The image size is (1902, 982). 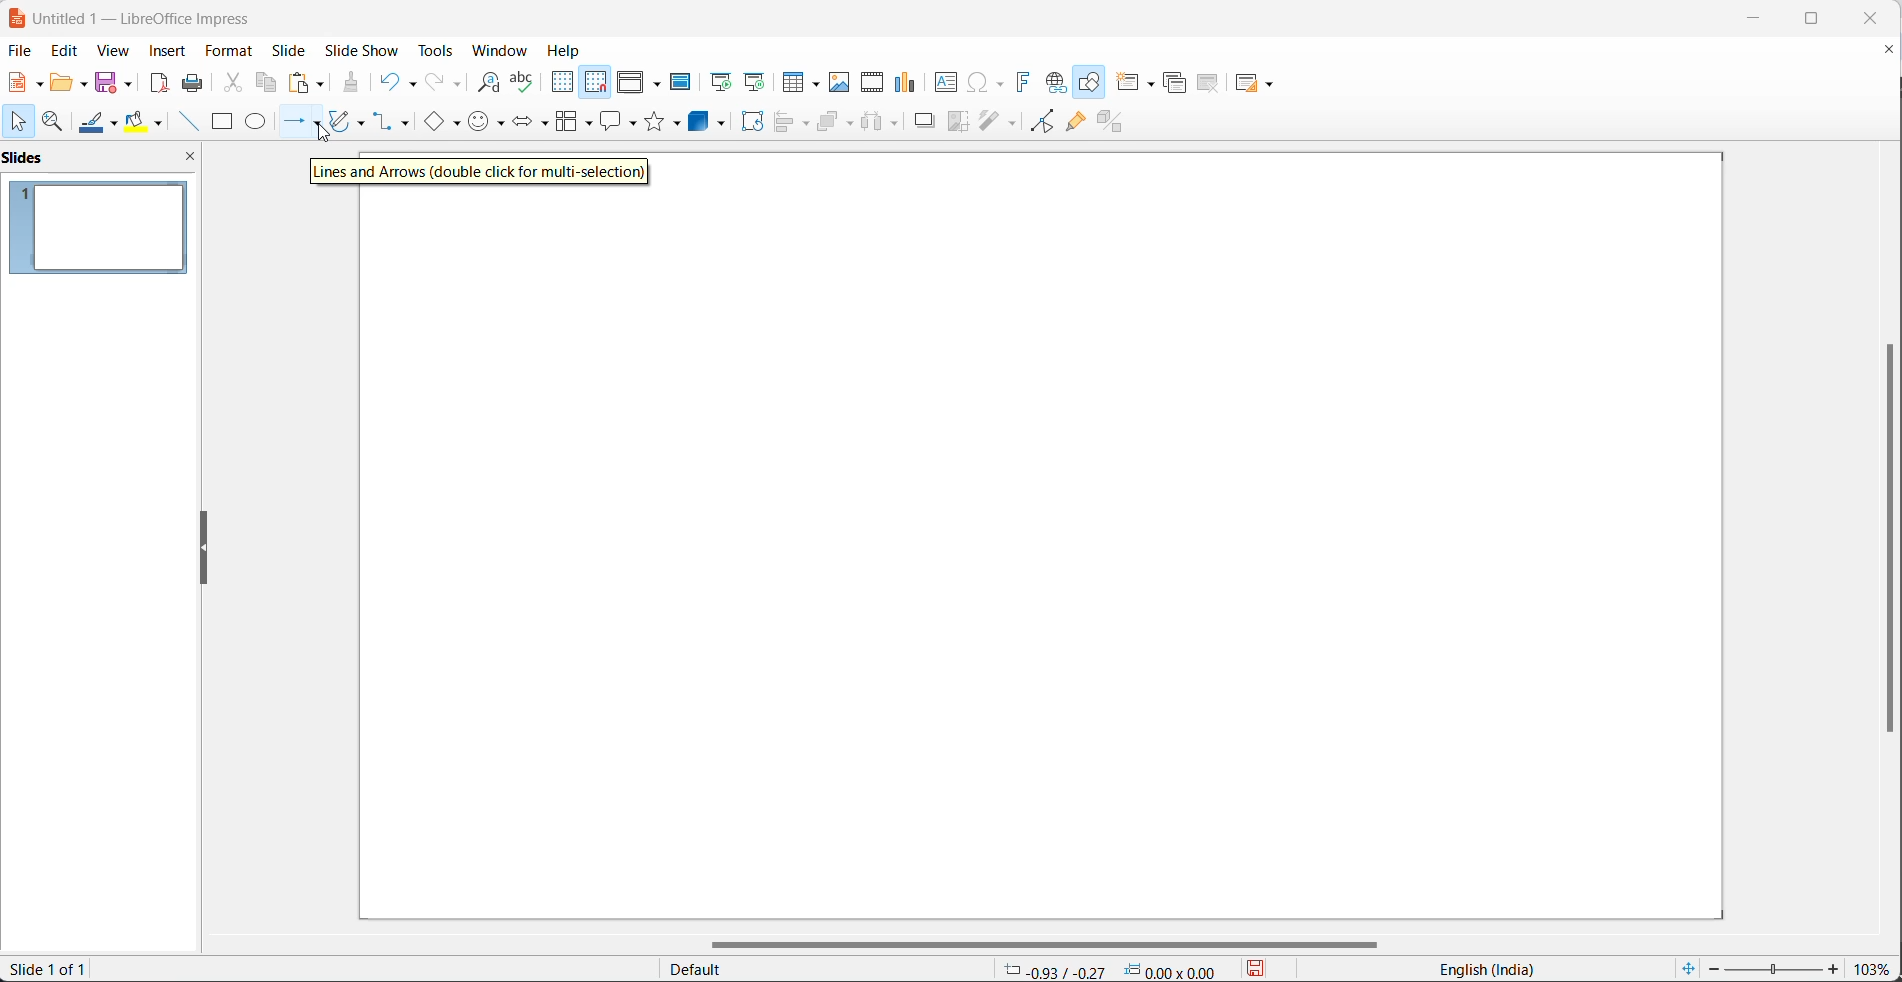 I want to click on show gluepoint function, so click(x=1074, y=121).